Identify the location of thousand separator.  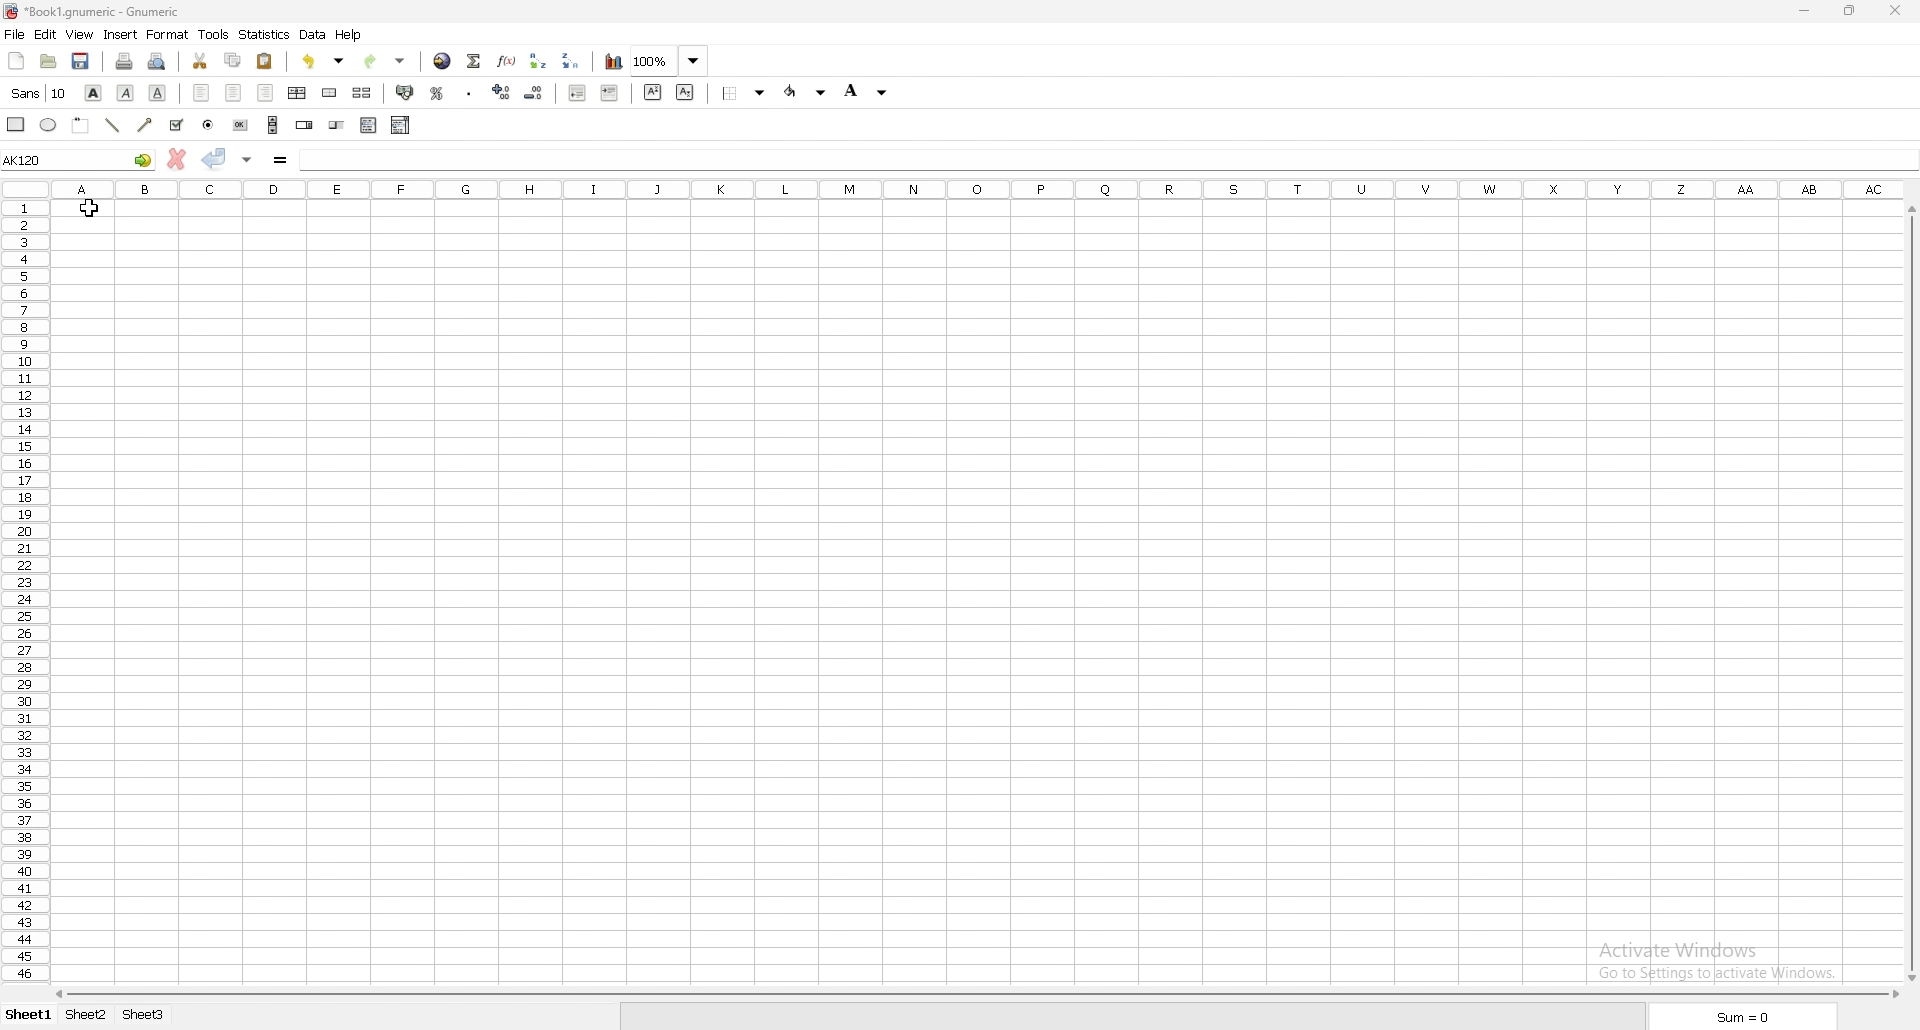
(470, 93).